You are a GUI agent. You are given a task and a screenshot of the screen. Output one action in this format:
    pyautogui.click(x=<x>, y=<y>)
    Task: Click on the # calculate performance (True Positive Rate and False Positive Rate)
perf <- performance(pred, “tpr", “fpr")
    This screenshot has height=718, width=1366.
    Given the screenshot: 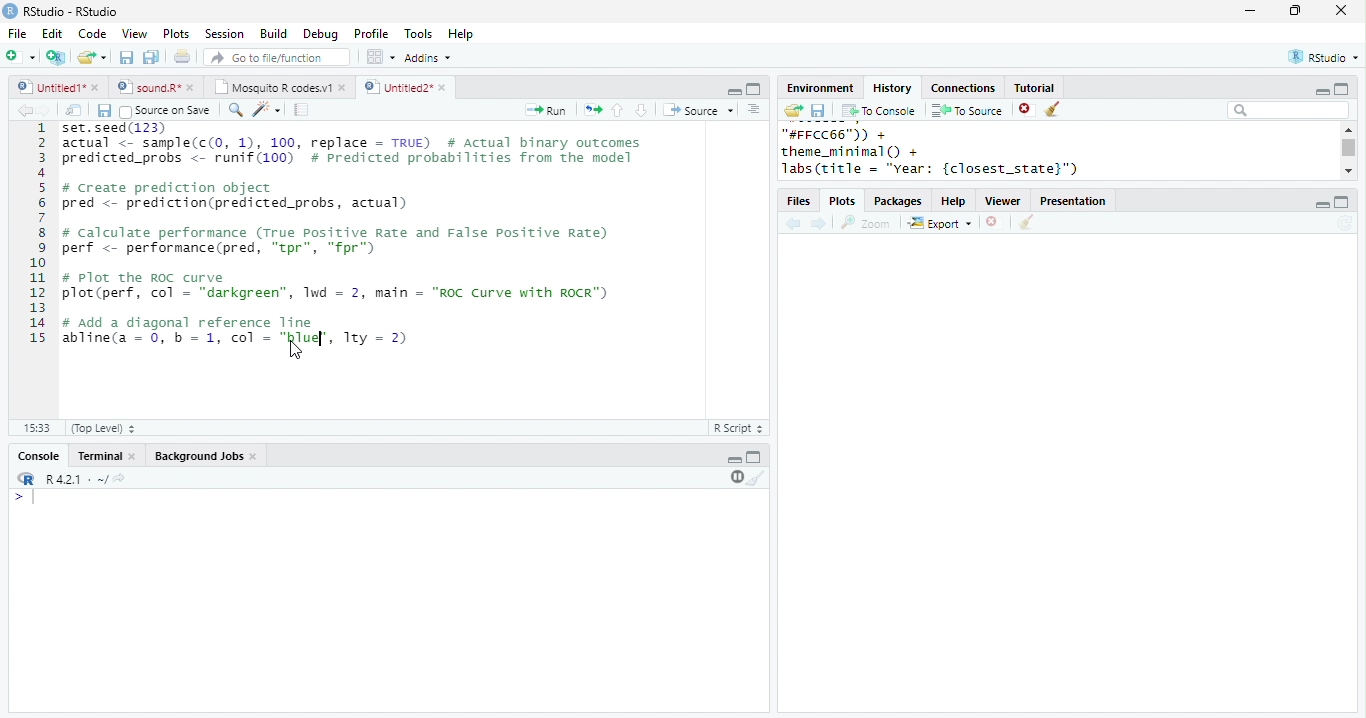 What is the action you would take?
    pyautogui.click(x=336, y=240)
    